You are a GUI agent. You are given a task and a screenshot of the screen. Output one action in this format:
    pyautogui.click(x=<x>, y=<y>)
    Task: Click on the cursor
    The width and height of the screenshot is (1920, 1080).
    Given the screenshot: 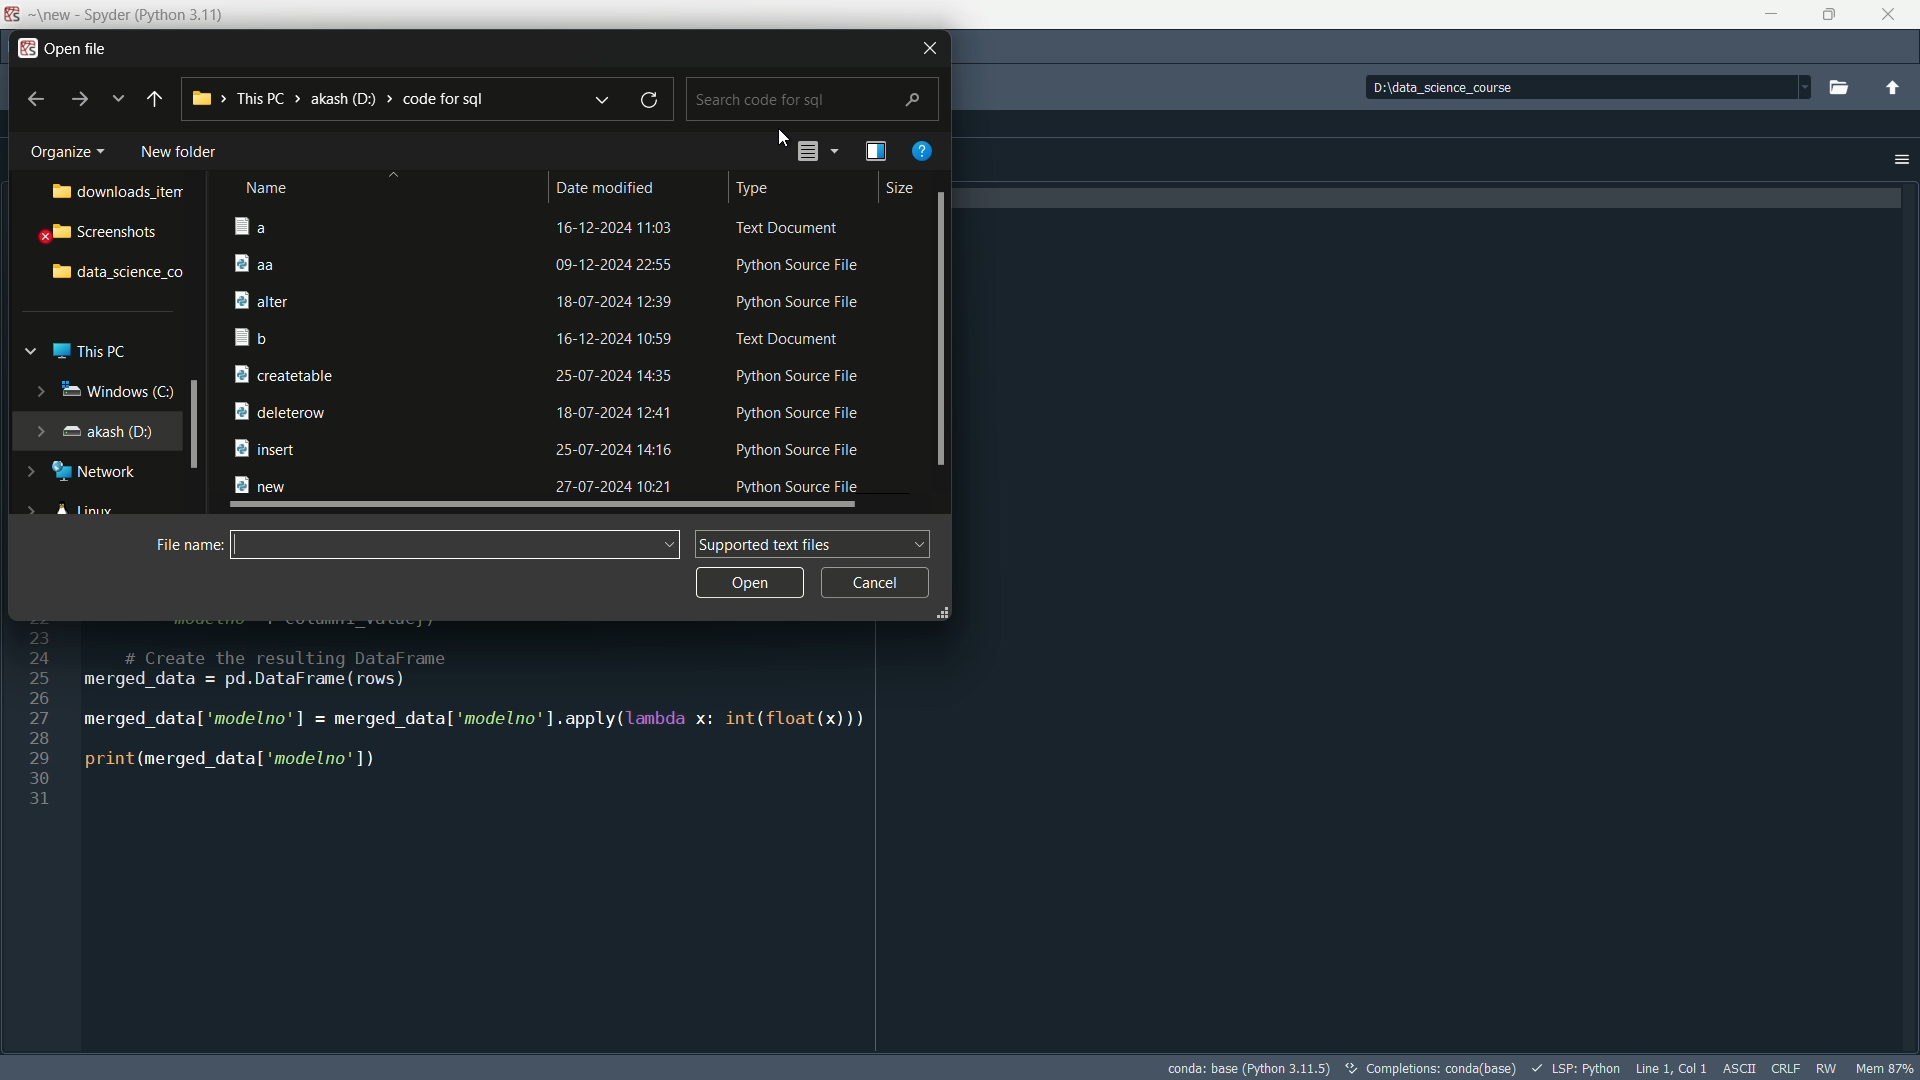 What is the action you would take?
    pyautogui.click(x=784, y=140)
    